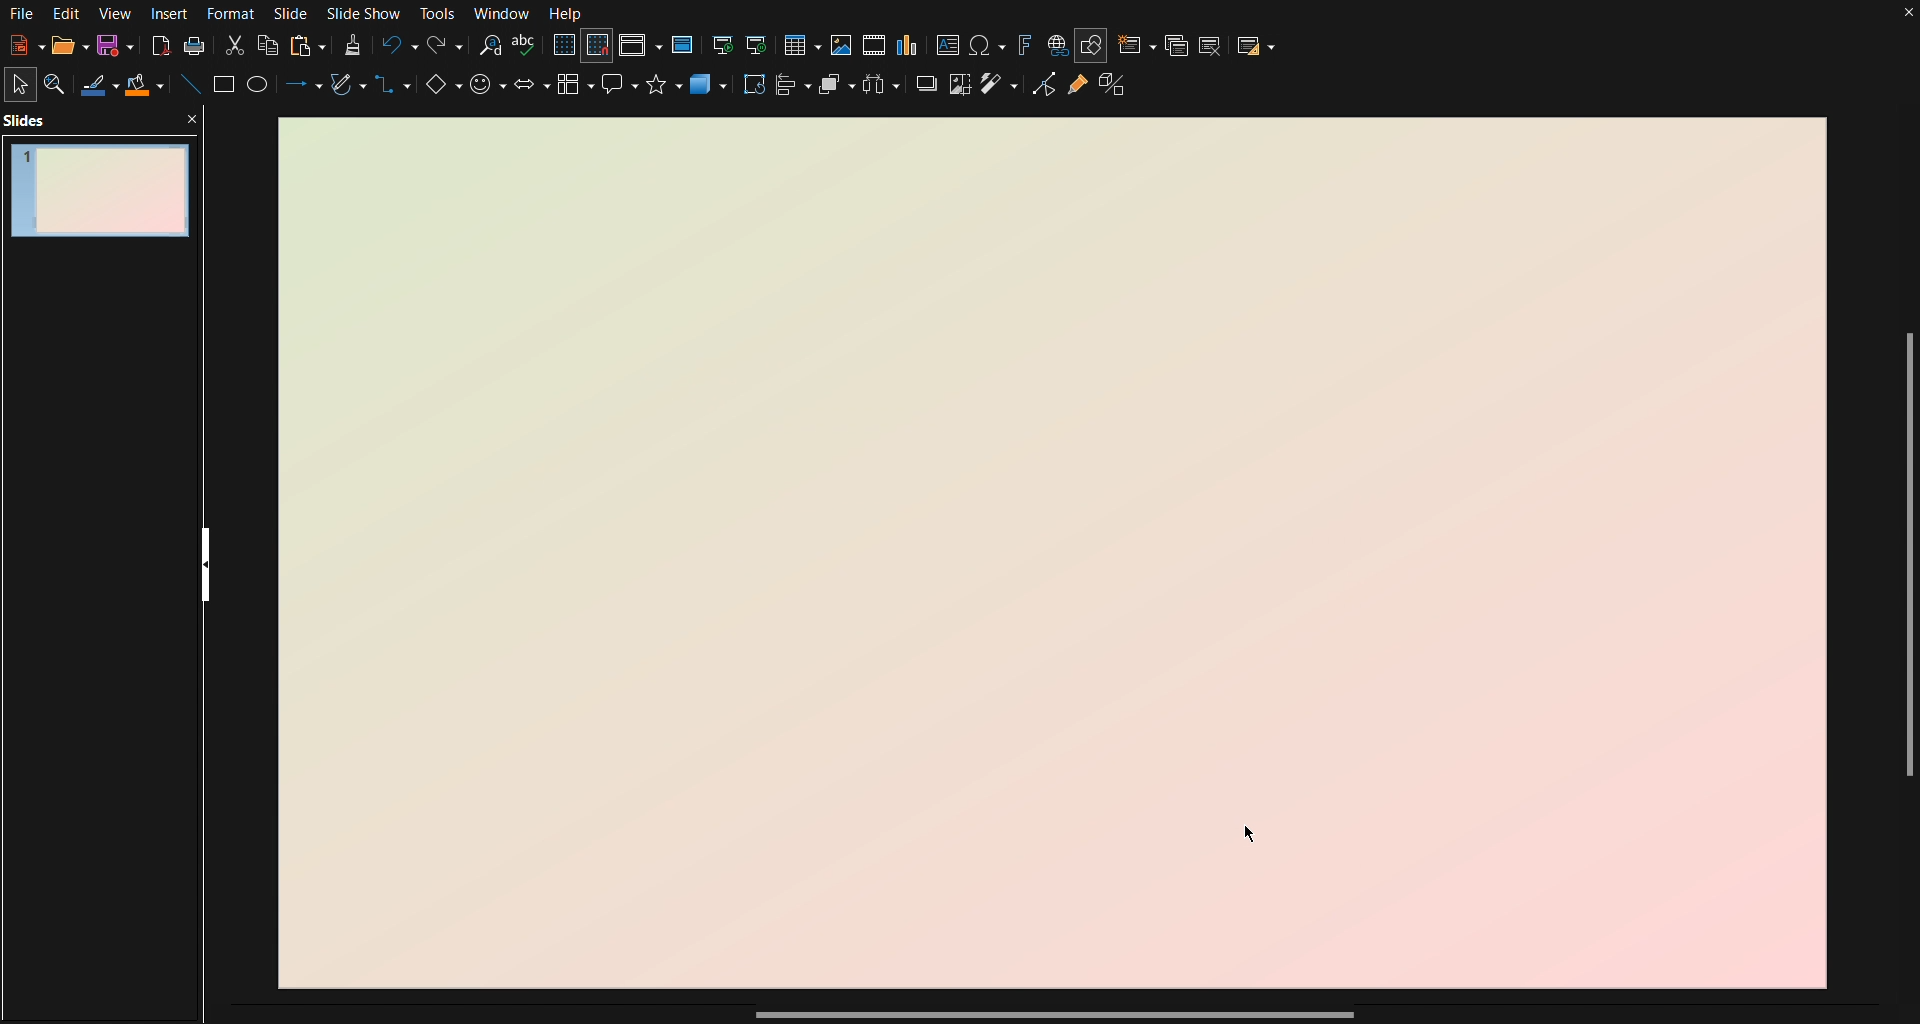 Image resolution: width=1920 pixels, height=1024 pixels. I want to click on Flowcharts, so click(576, 92).